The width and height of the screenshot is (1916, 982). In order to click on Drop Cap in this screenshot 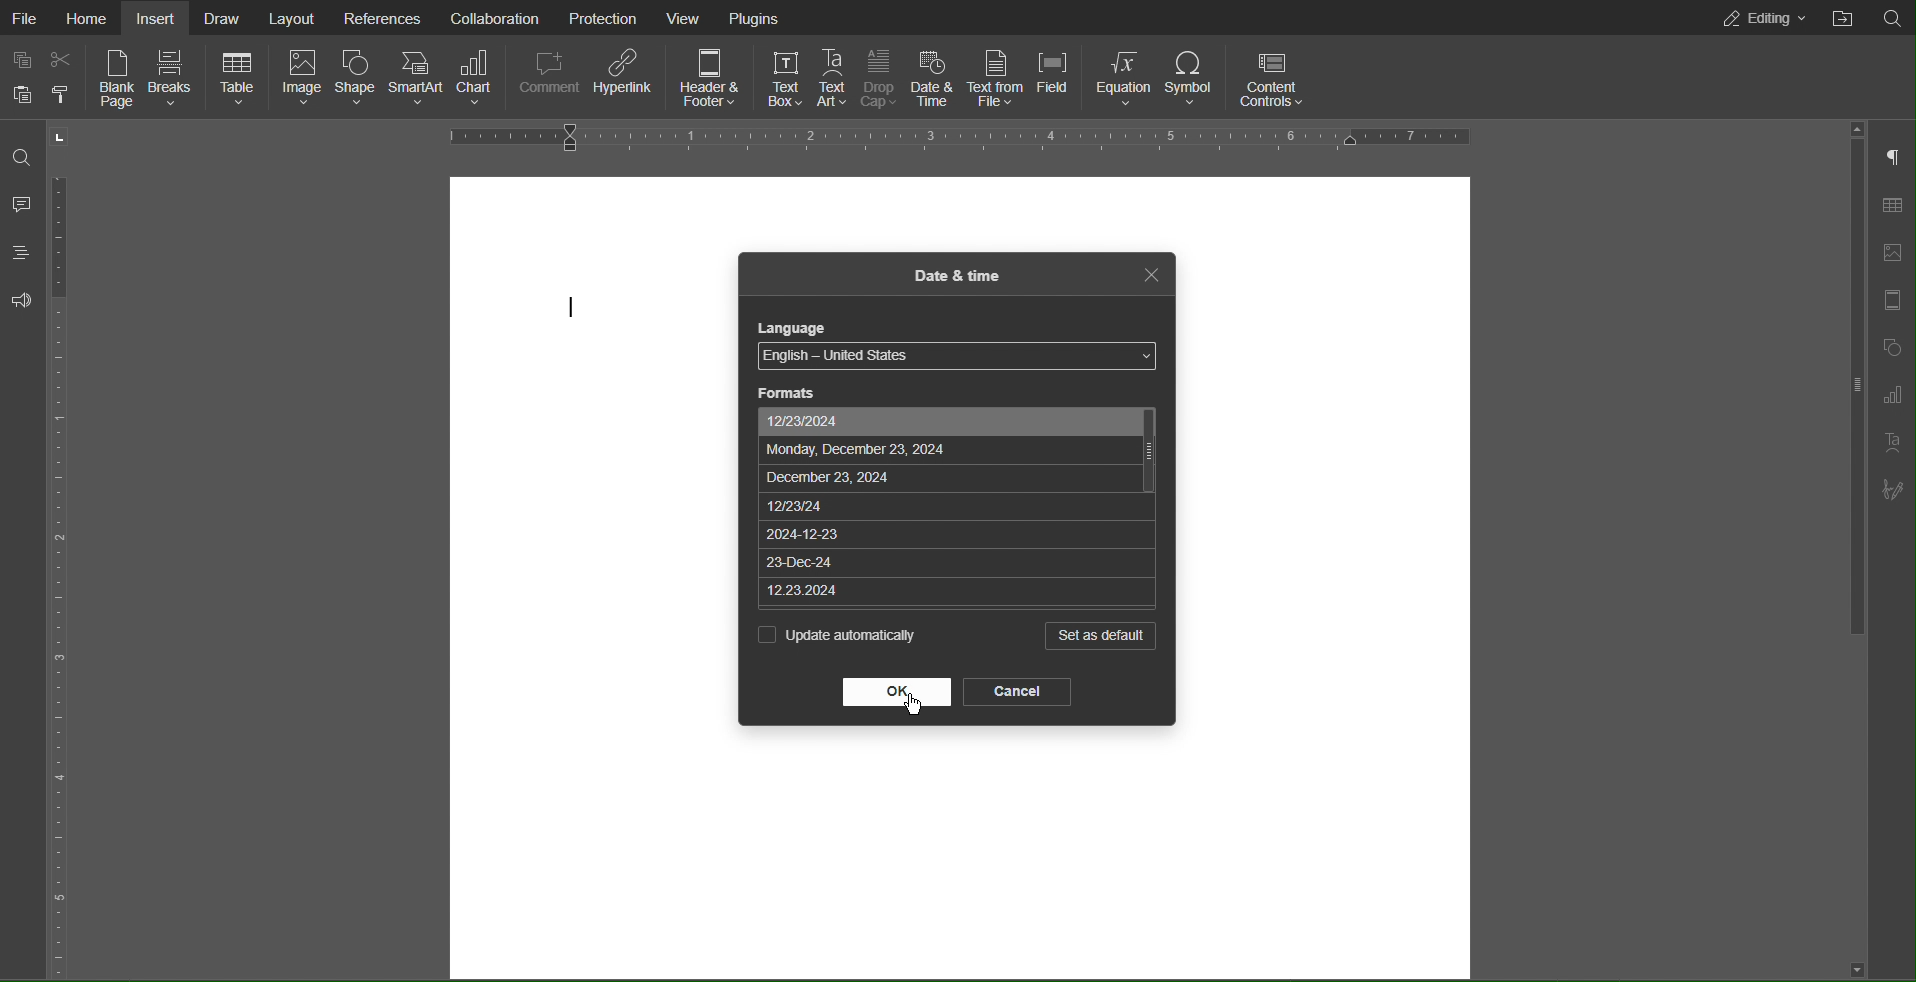, I will do `click(879, 74)`.